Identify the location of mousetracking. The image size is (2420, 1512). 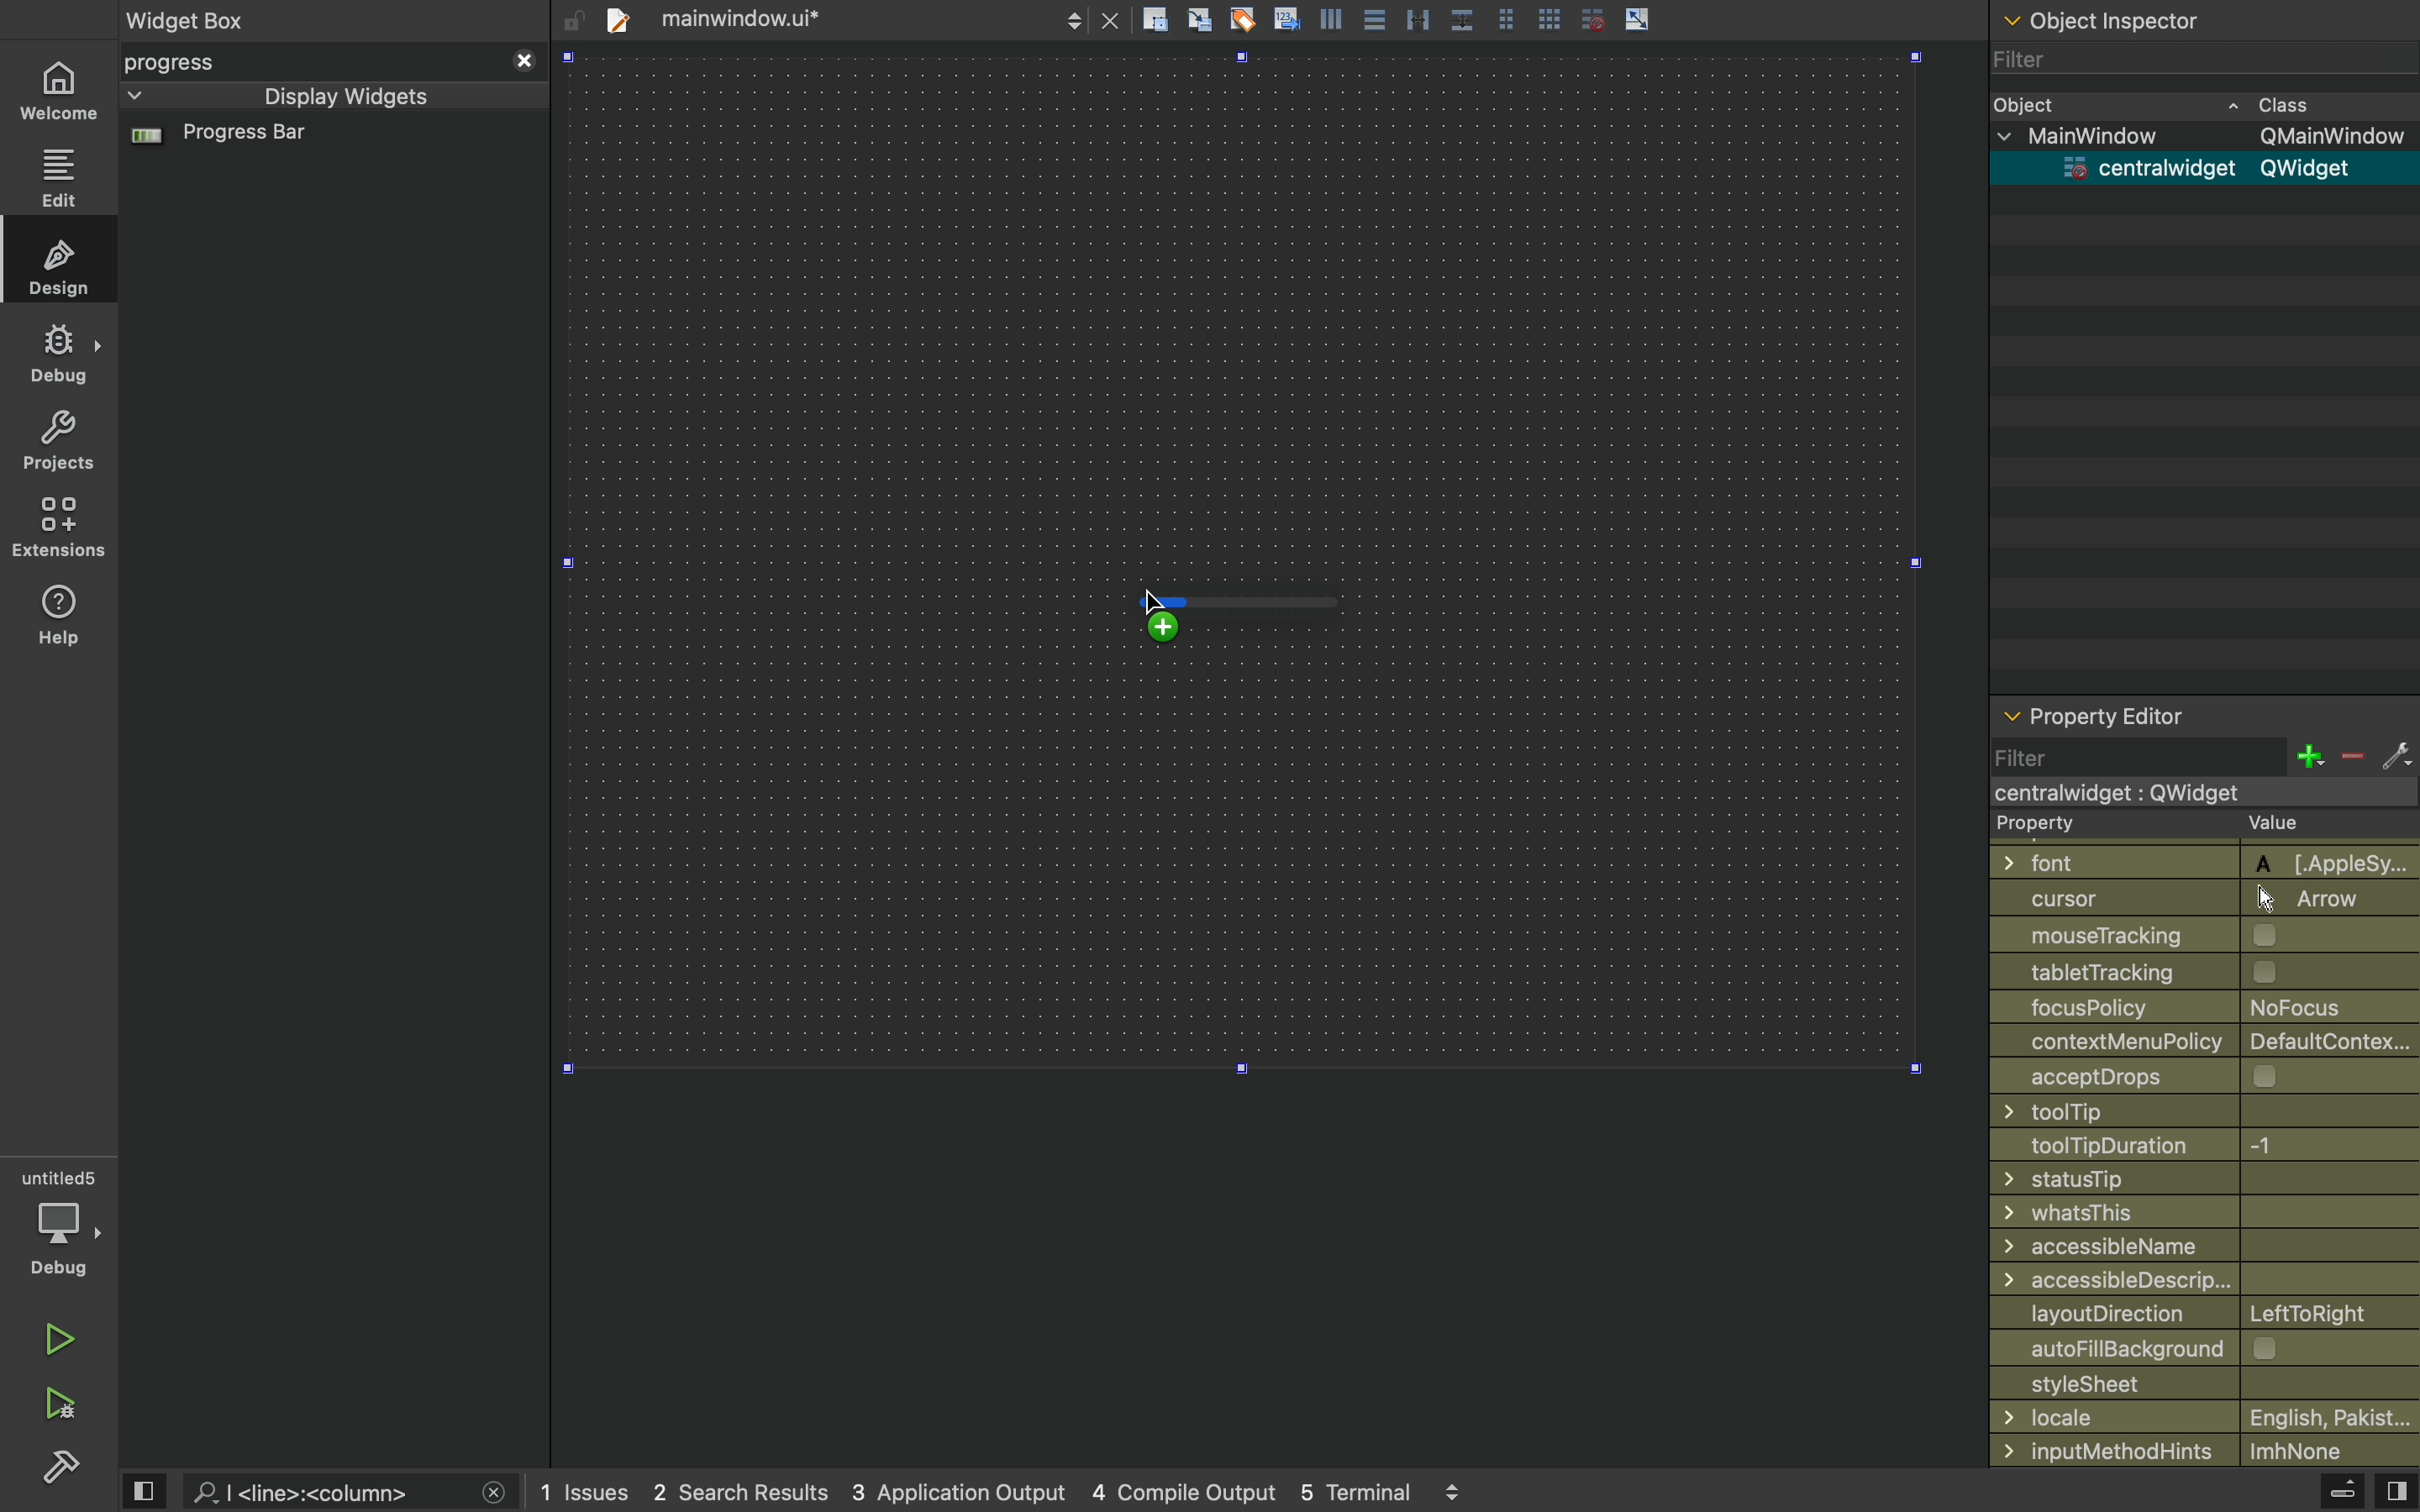
(2197, 936).